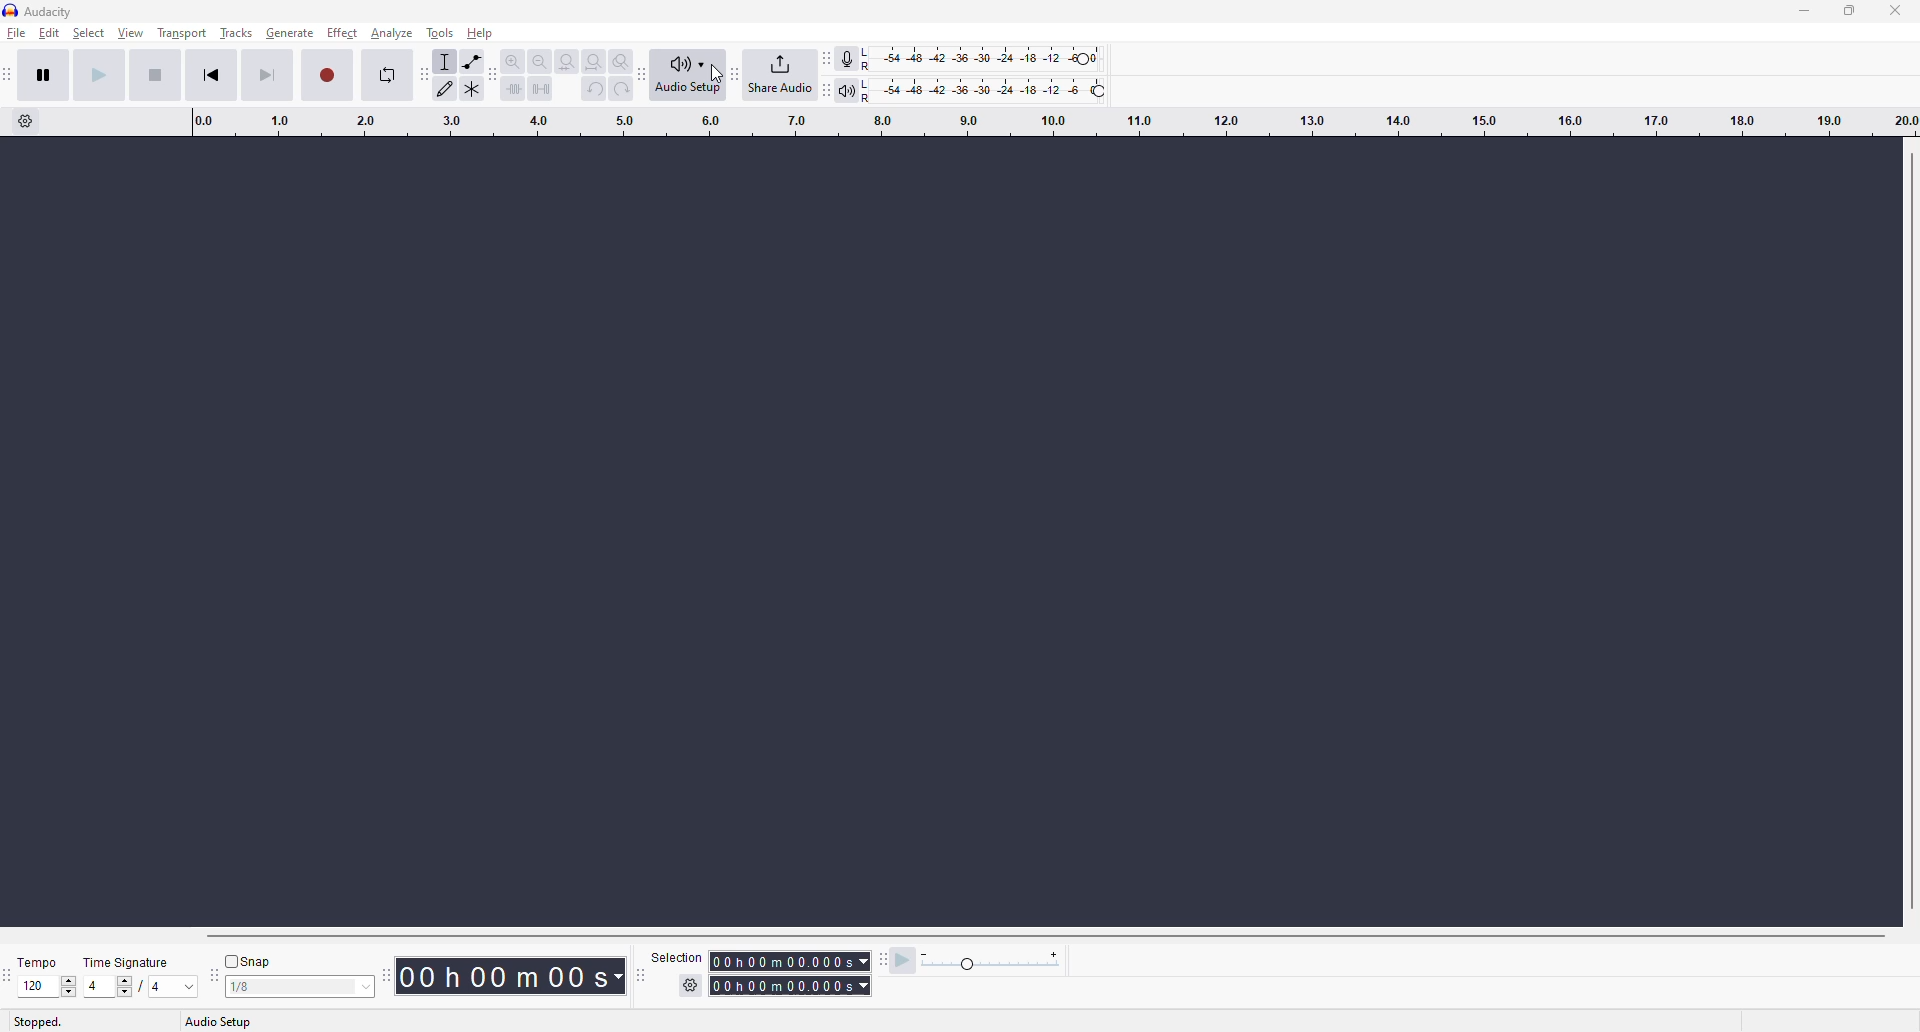 This screenshot has width=1920, height=1032. Describe the element at coordinates (45, 73) in the screenshot. I see `pause` at that location.